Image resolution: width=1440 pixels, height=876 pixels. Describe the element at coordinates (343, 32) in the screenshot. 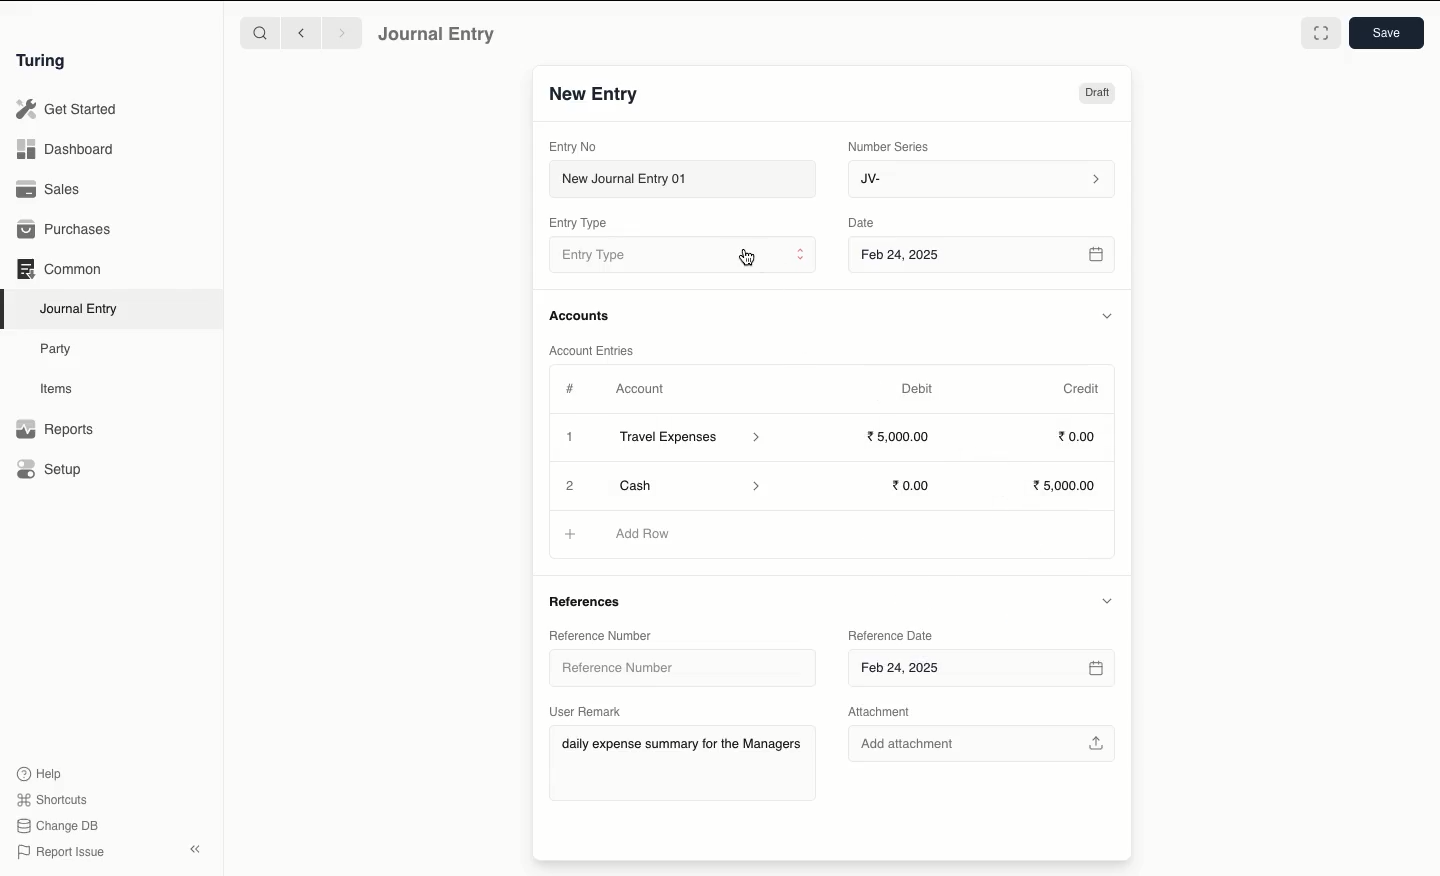

I see `Forward` at that location.